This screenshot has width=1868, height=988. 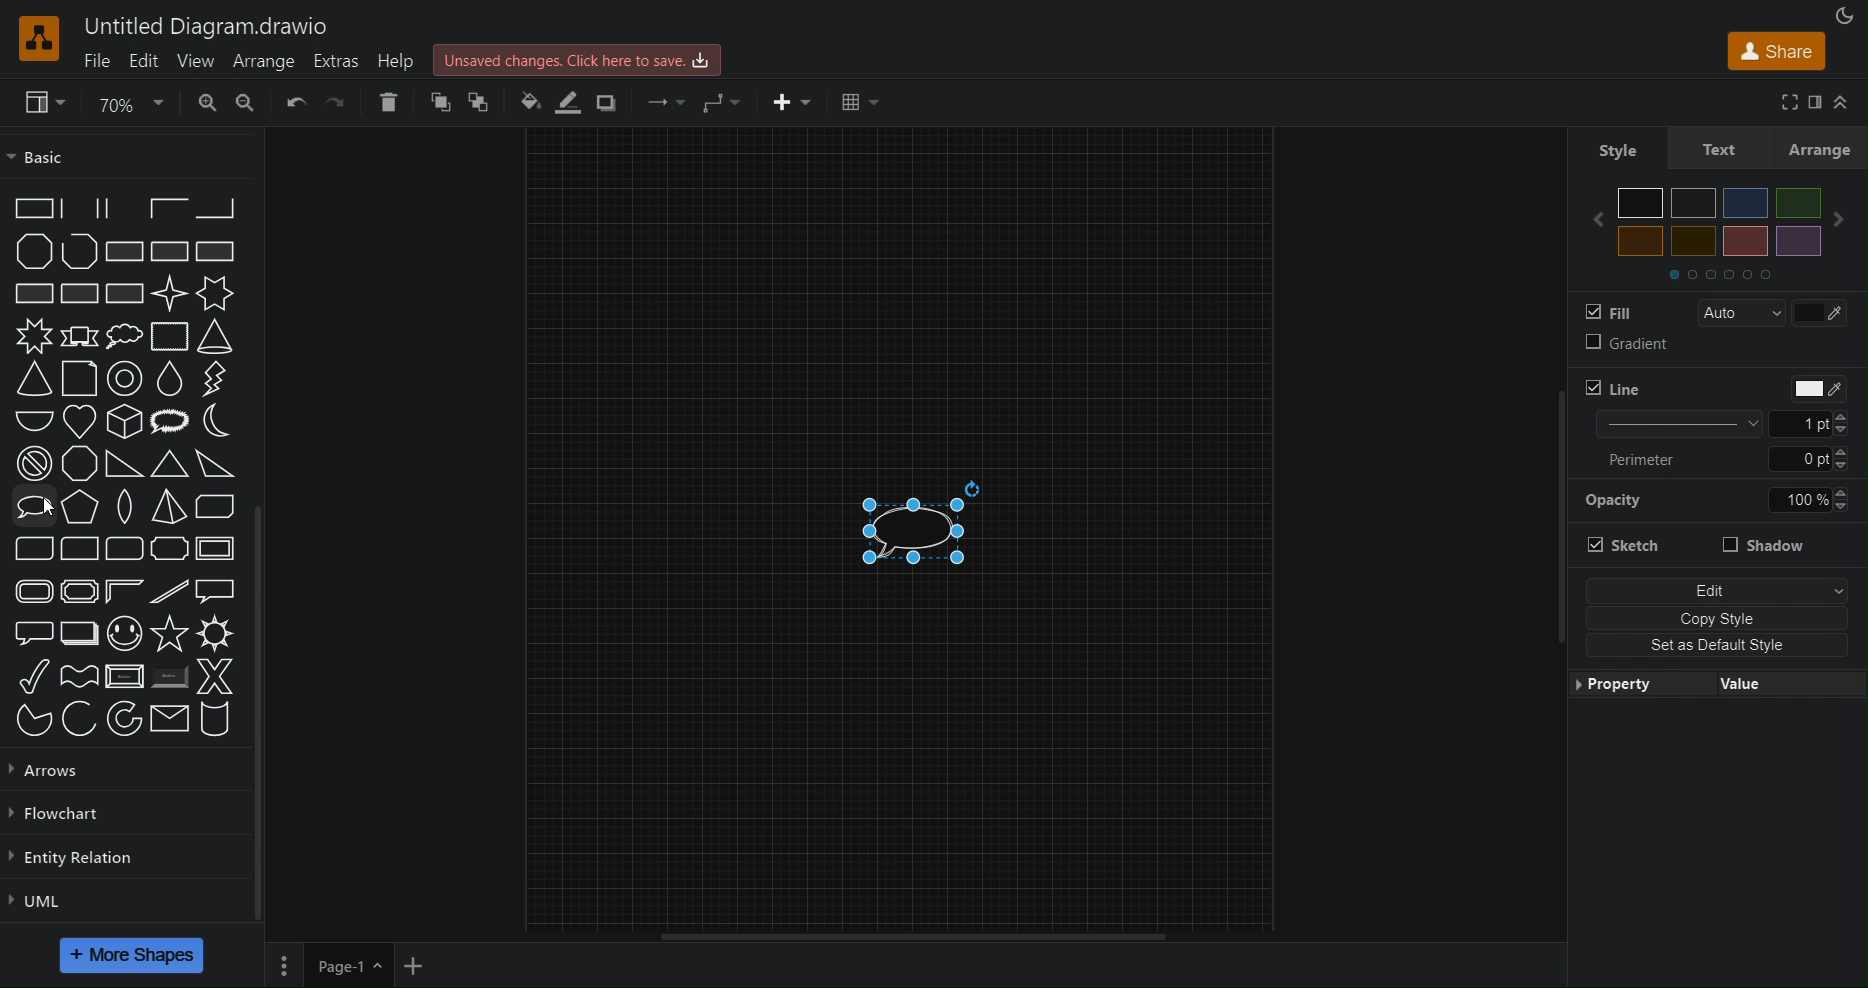 What do you see at coordinates (125, 548) in the screenshot?
I see `Rounded Rectangle (three corners)` at bounding box center [125, 548].